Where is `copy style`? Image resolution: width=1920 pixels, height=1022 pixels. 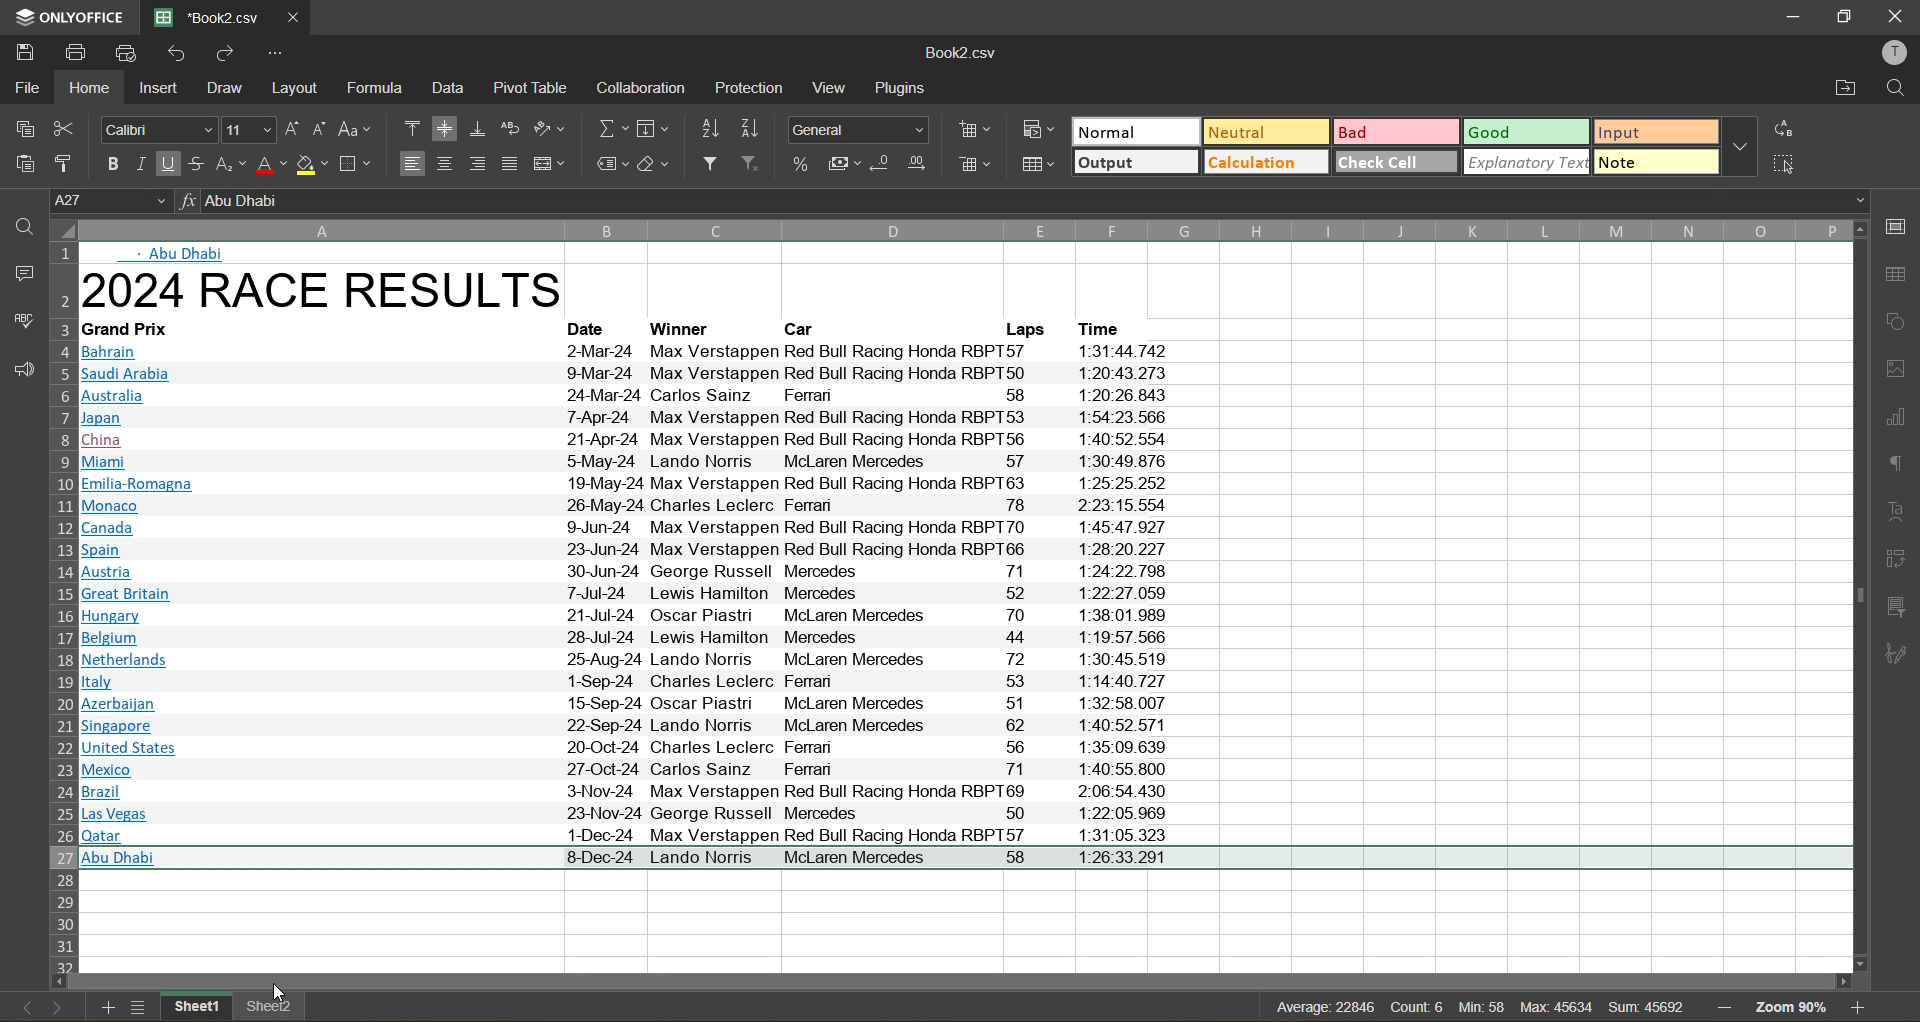 copy style is located at coordinates (70, 162).